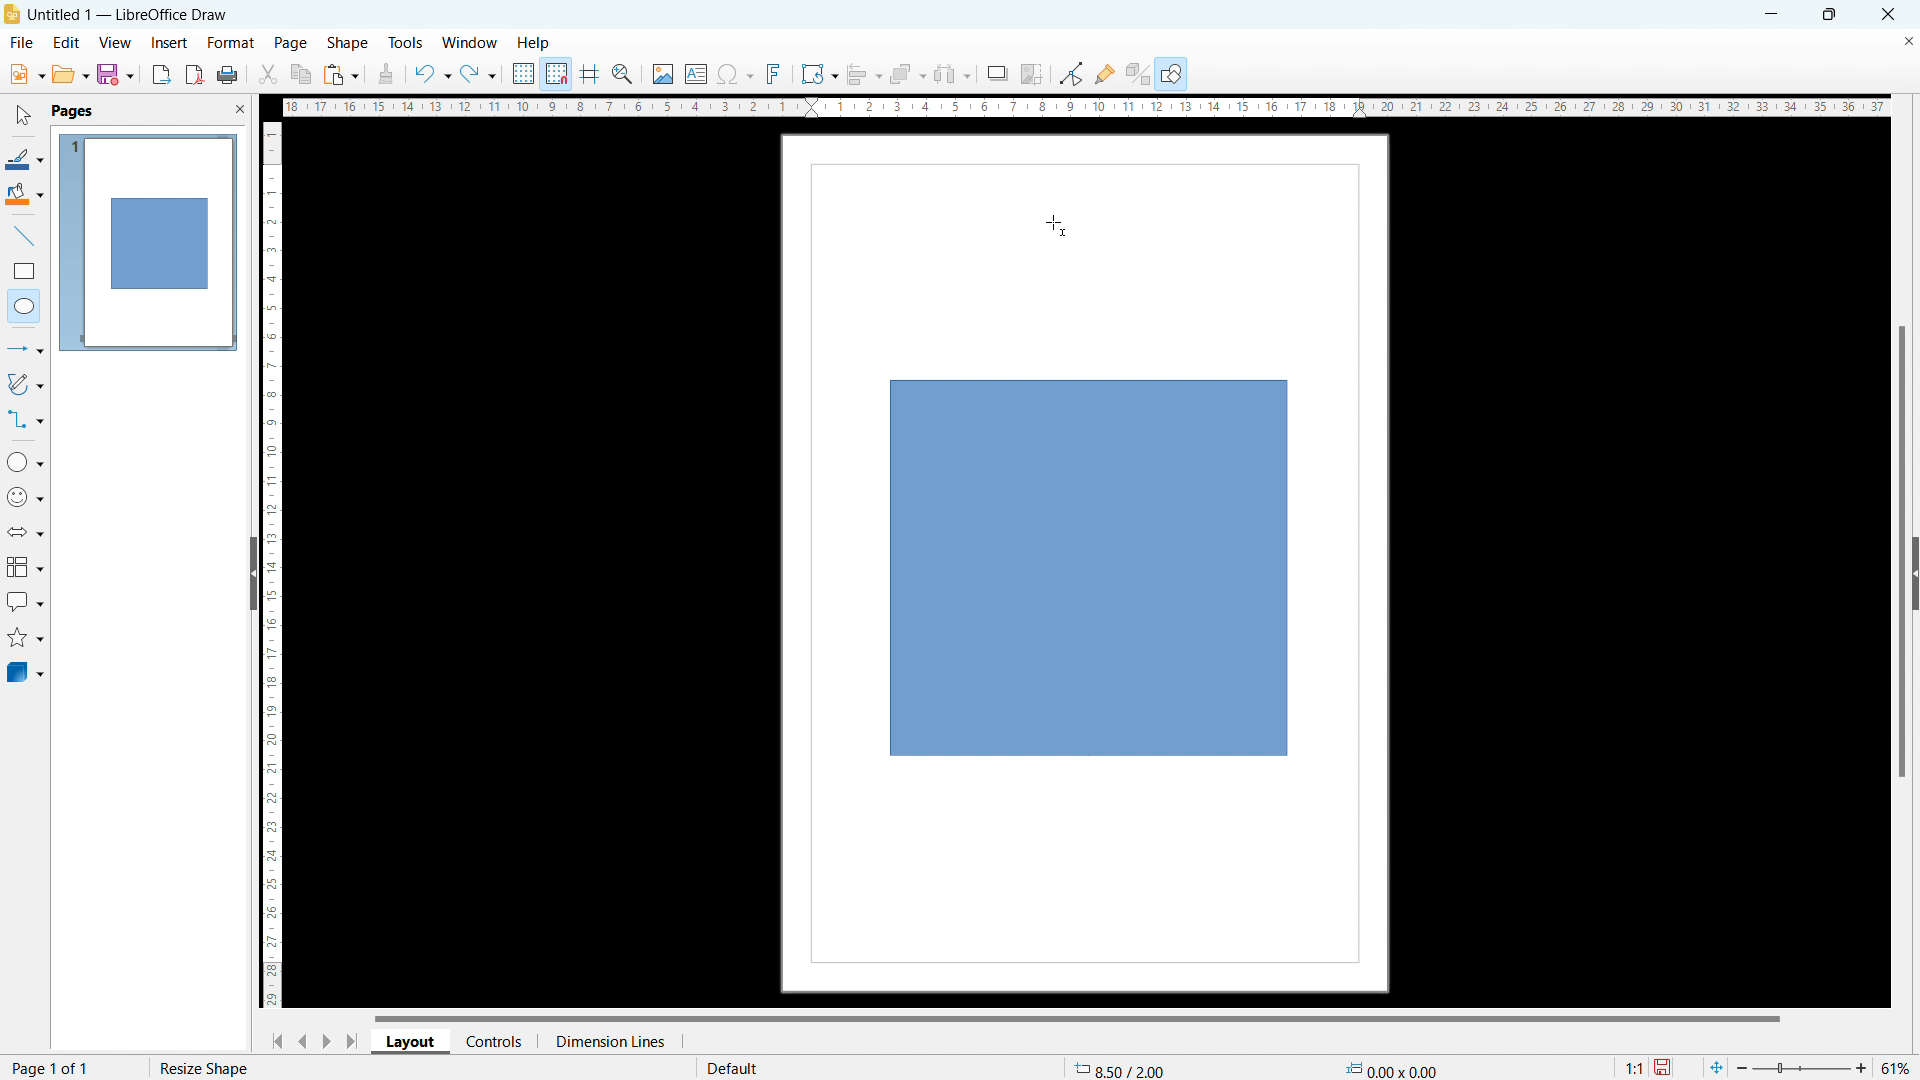  Describe the element at coordinates (25, 461) in the screenshot. I see `basic shapes` at that location.